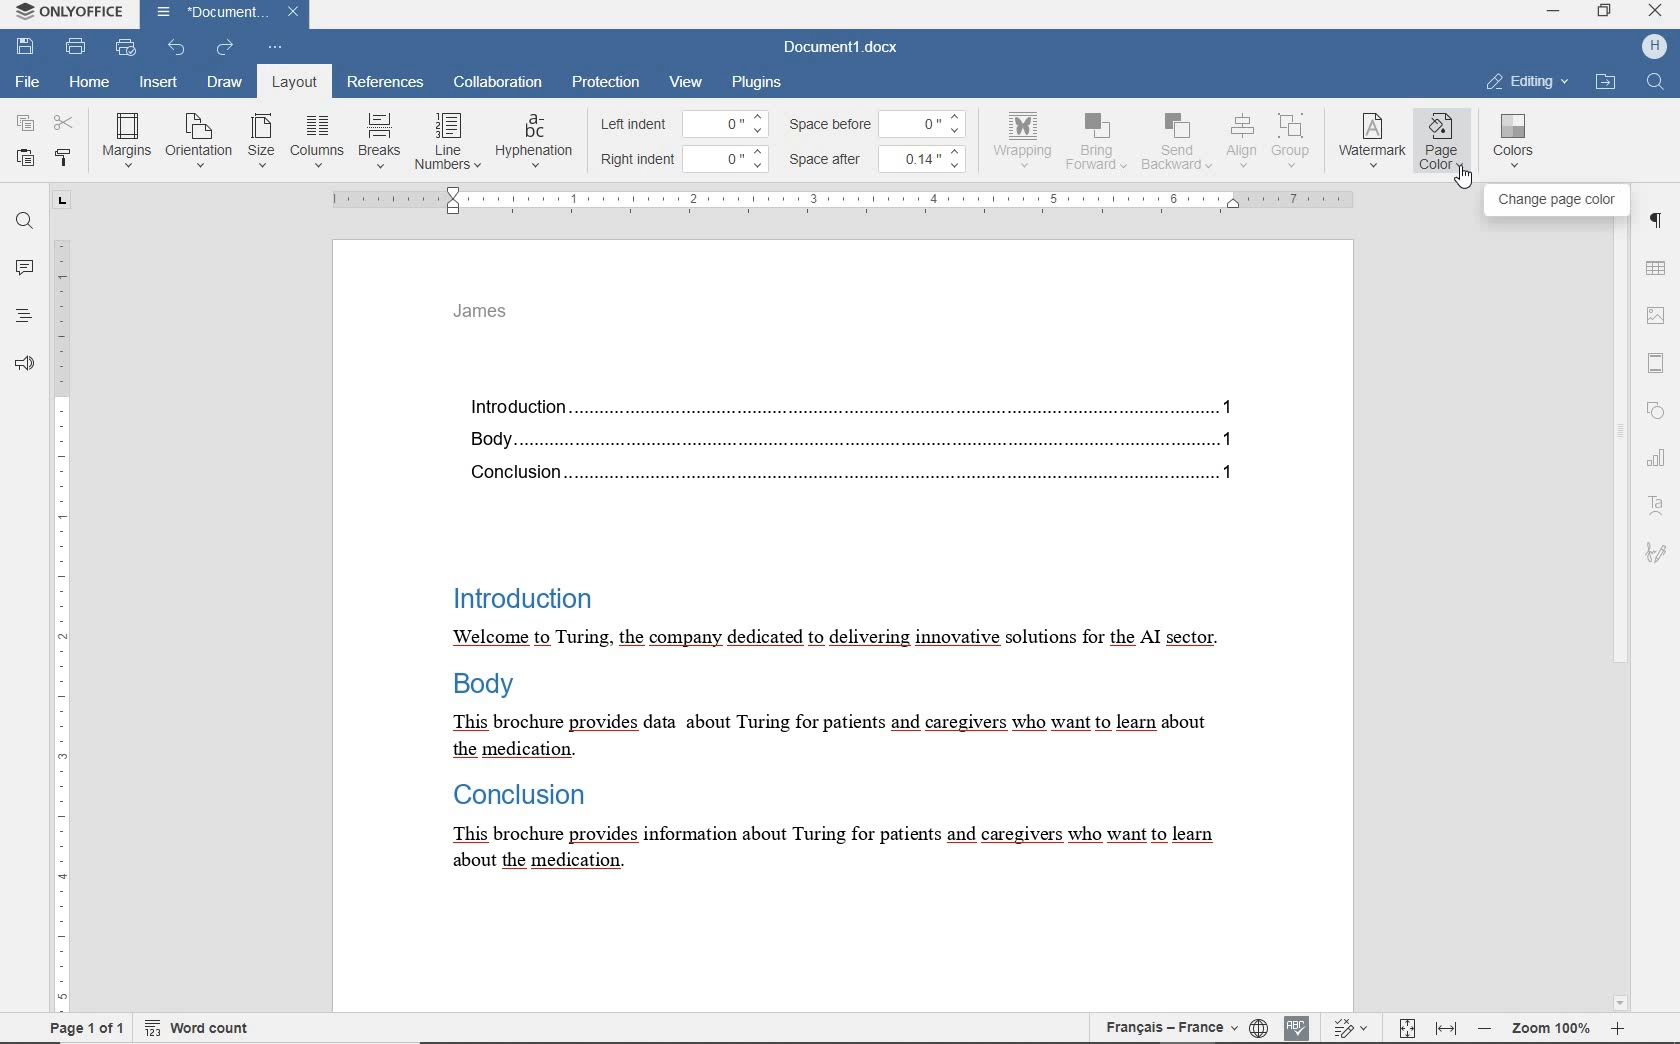 The image size is (1680, 1044). What do you see at coordinates (22, 365) in the screenshot?
I see `feedback & support` at bounding box center [22, 365].